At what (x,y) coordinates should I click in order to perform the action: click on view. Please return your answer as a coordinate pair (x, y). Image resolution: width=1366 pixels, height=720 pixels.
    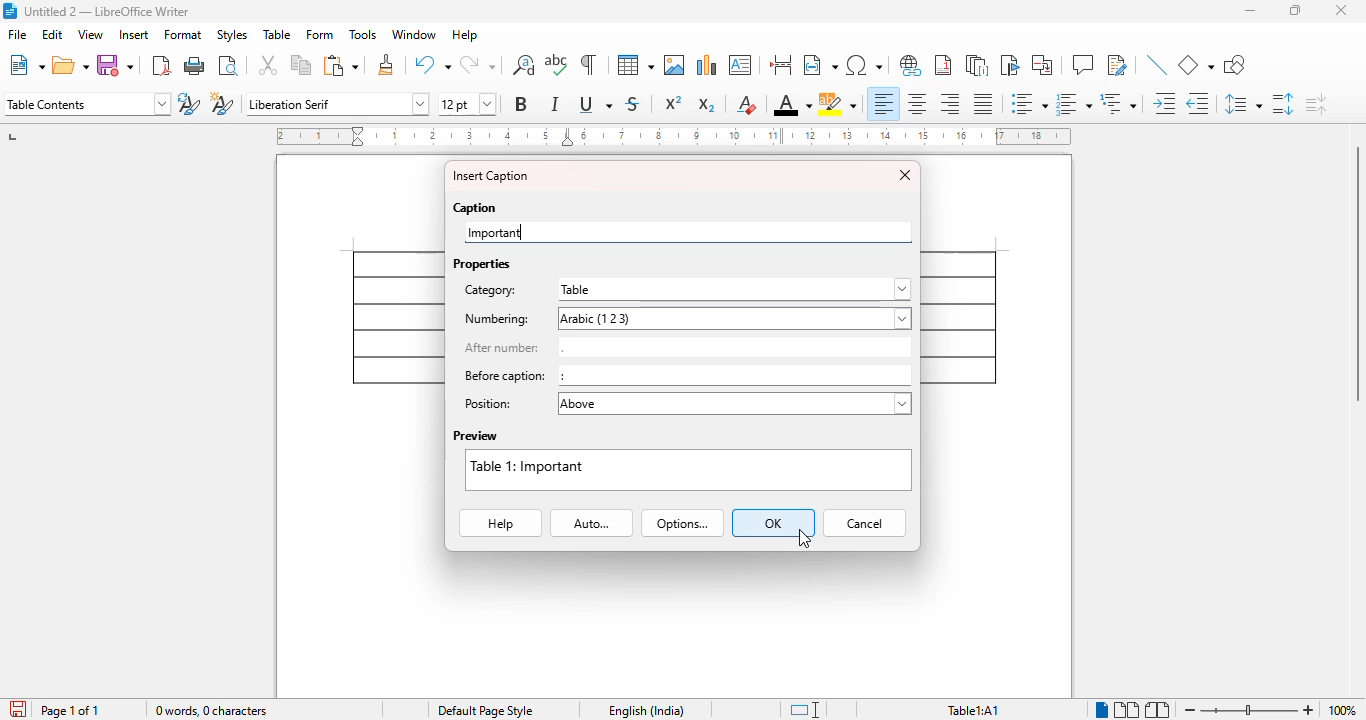
    Looking at the image, I should click on (91, 34).